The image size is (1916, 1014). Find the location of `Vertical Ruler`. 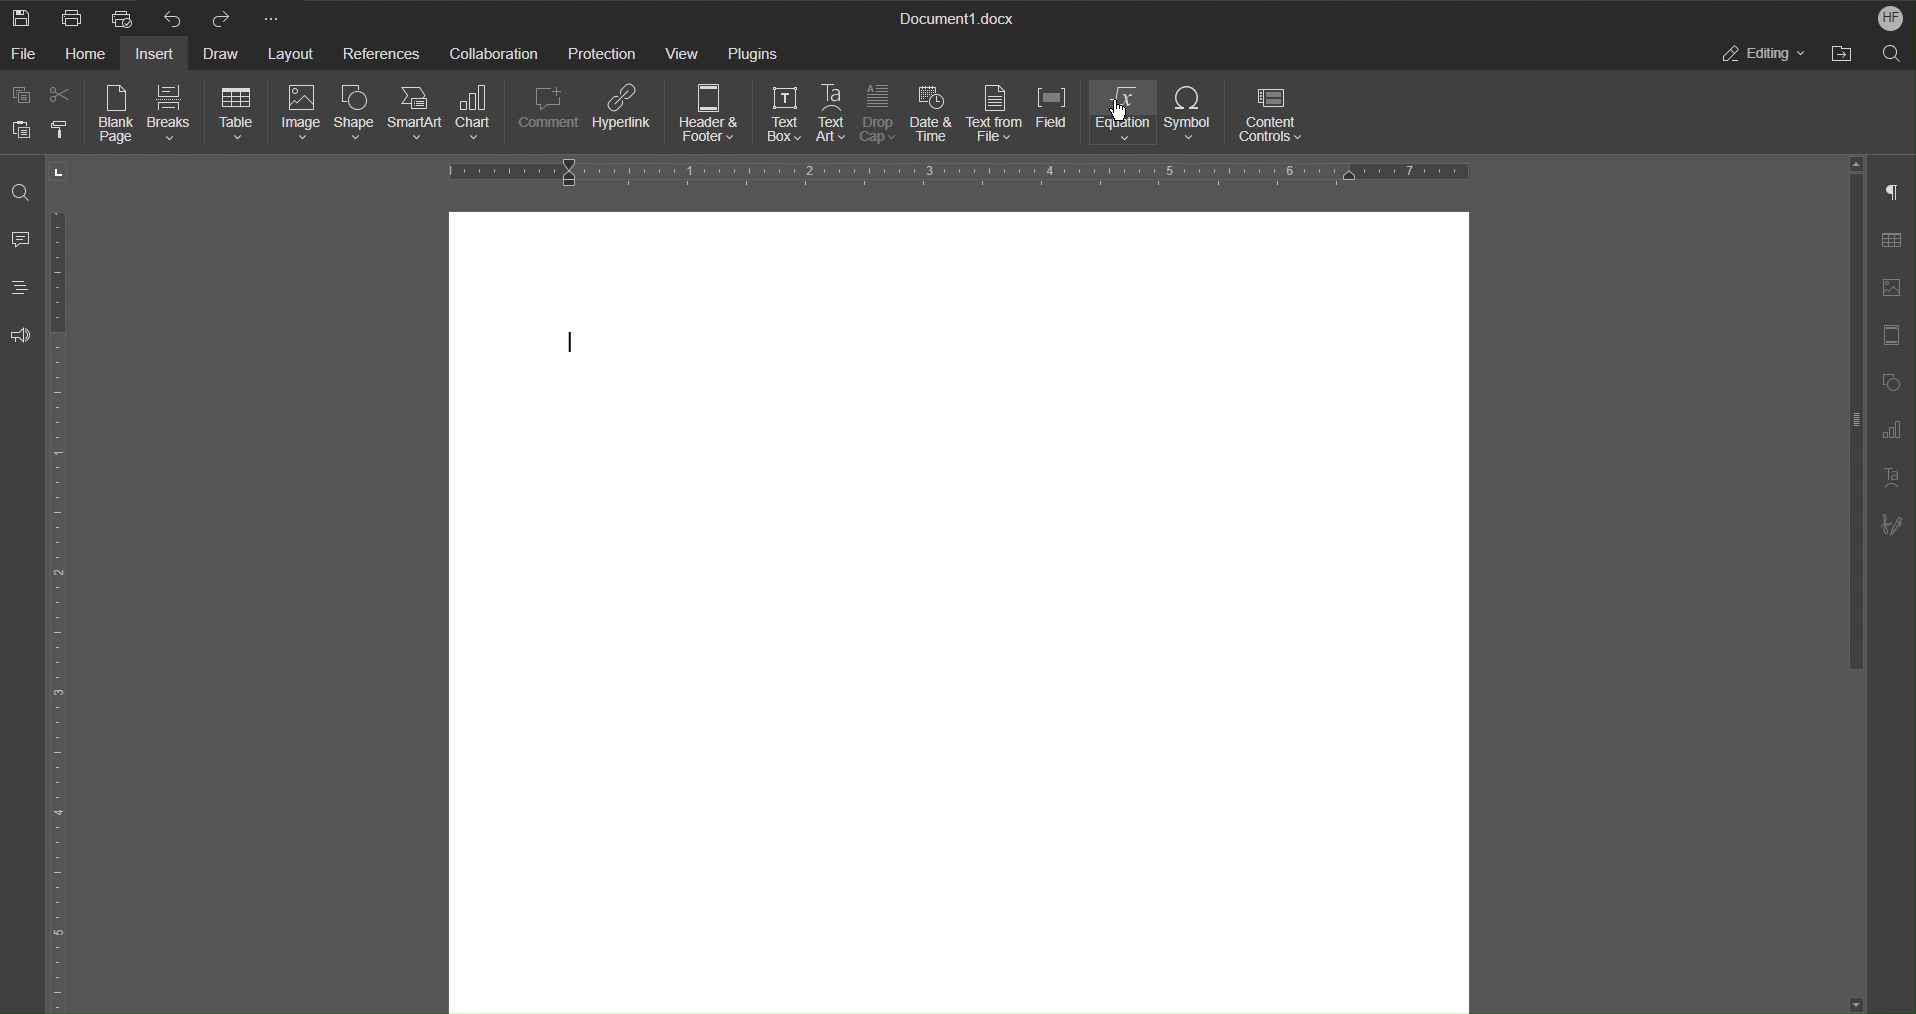

Vertical Ruler is located at coordinates (53, 608).